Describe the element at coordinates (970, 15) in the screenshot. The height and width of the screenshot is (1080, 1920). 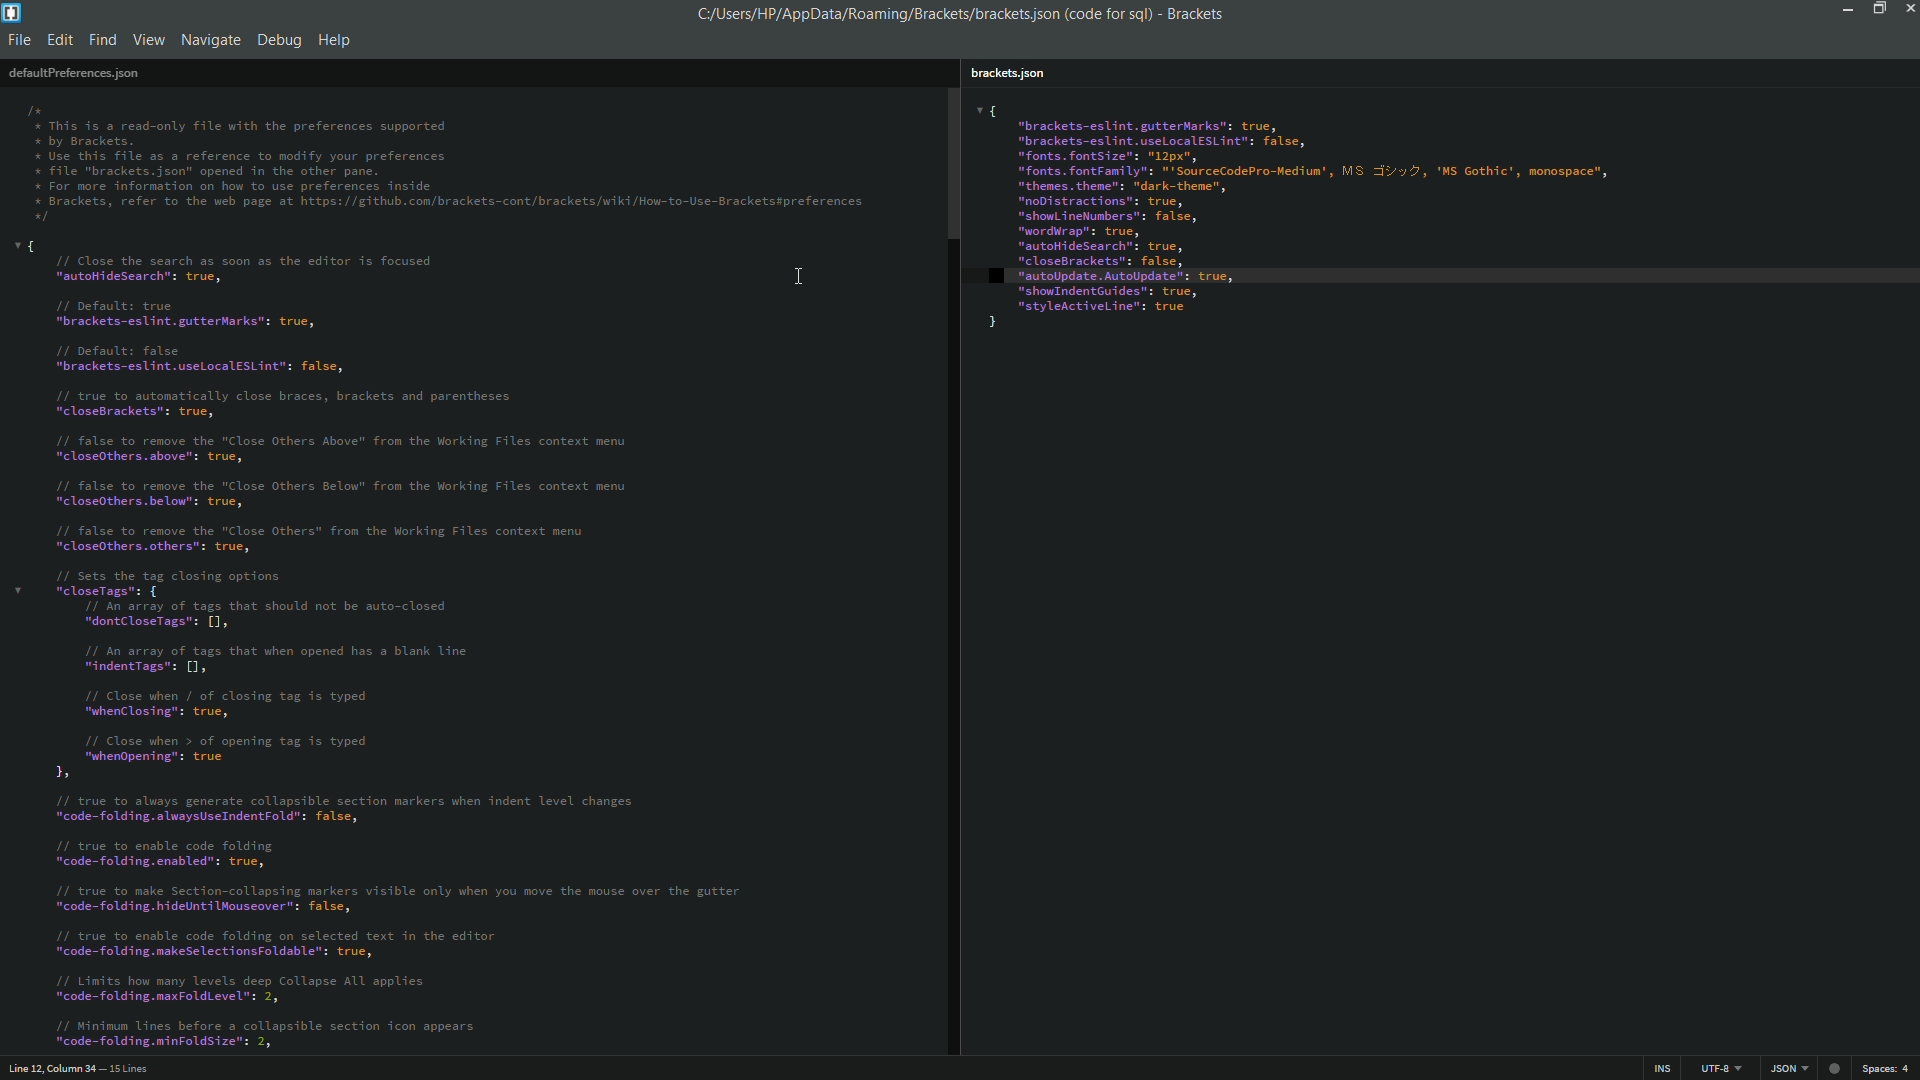
I see `C/Users/HP/AppData/Roaming/Brackets/bracketsjson (code for sql) - Brackets` at that location.